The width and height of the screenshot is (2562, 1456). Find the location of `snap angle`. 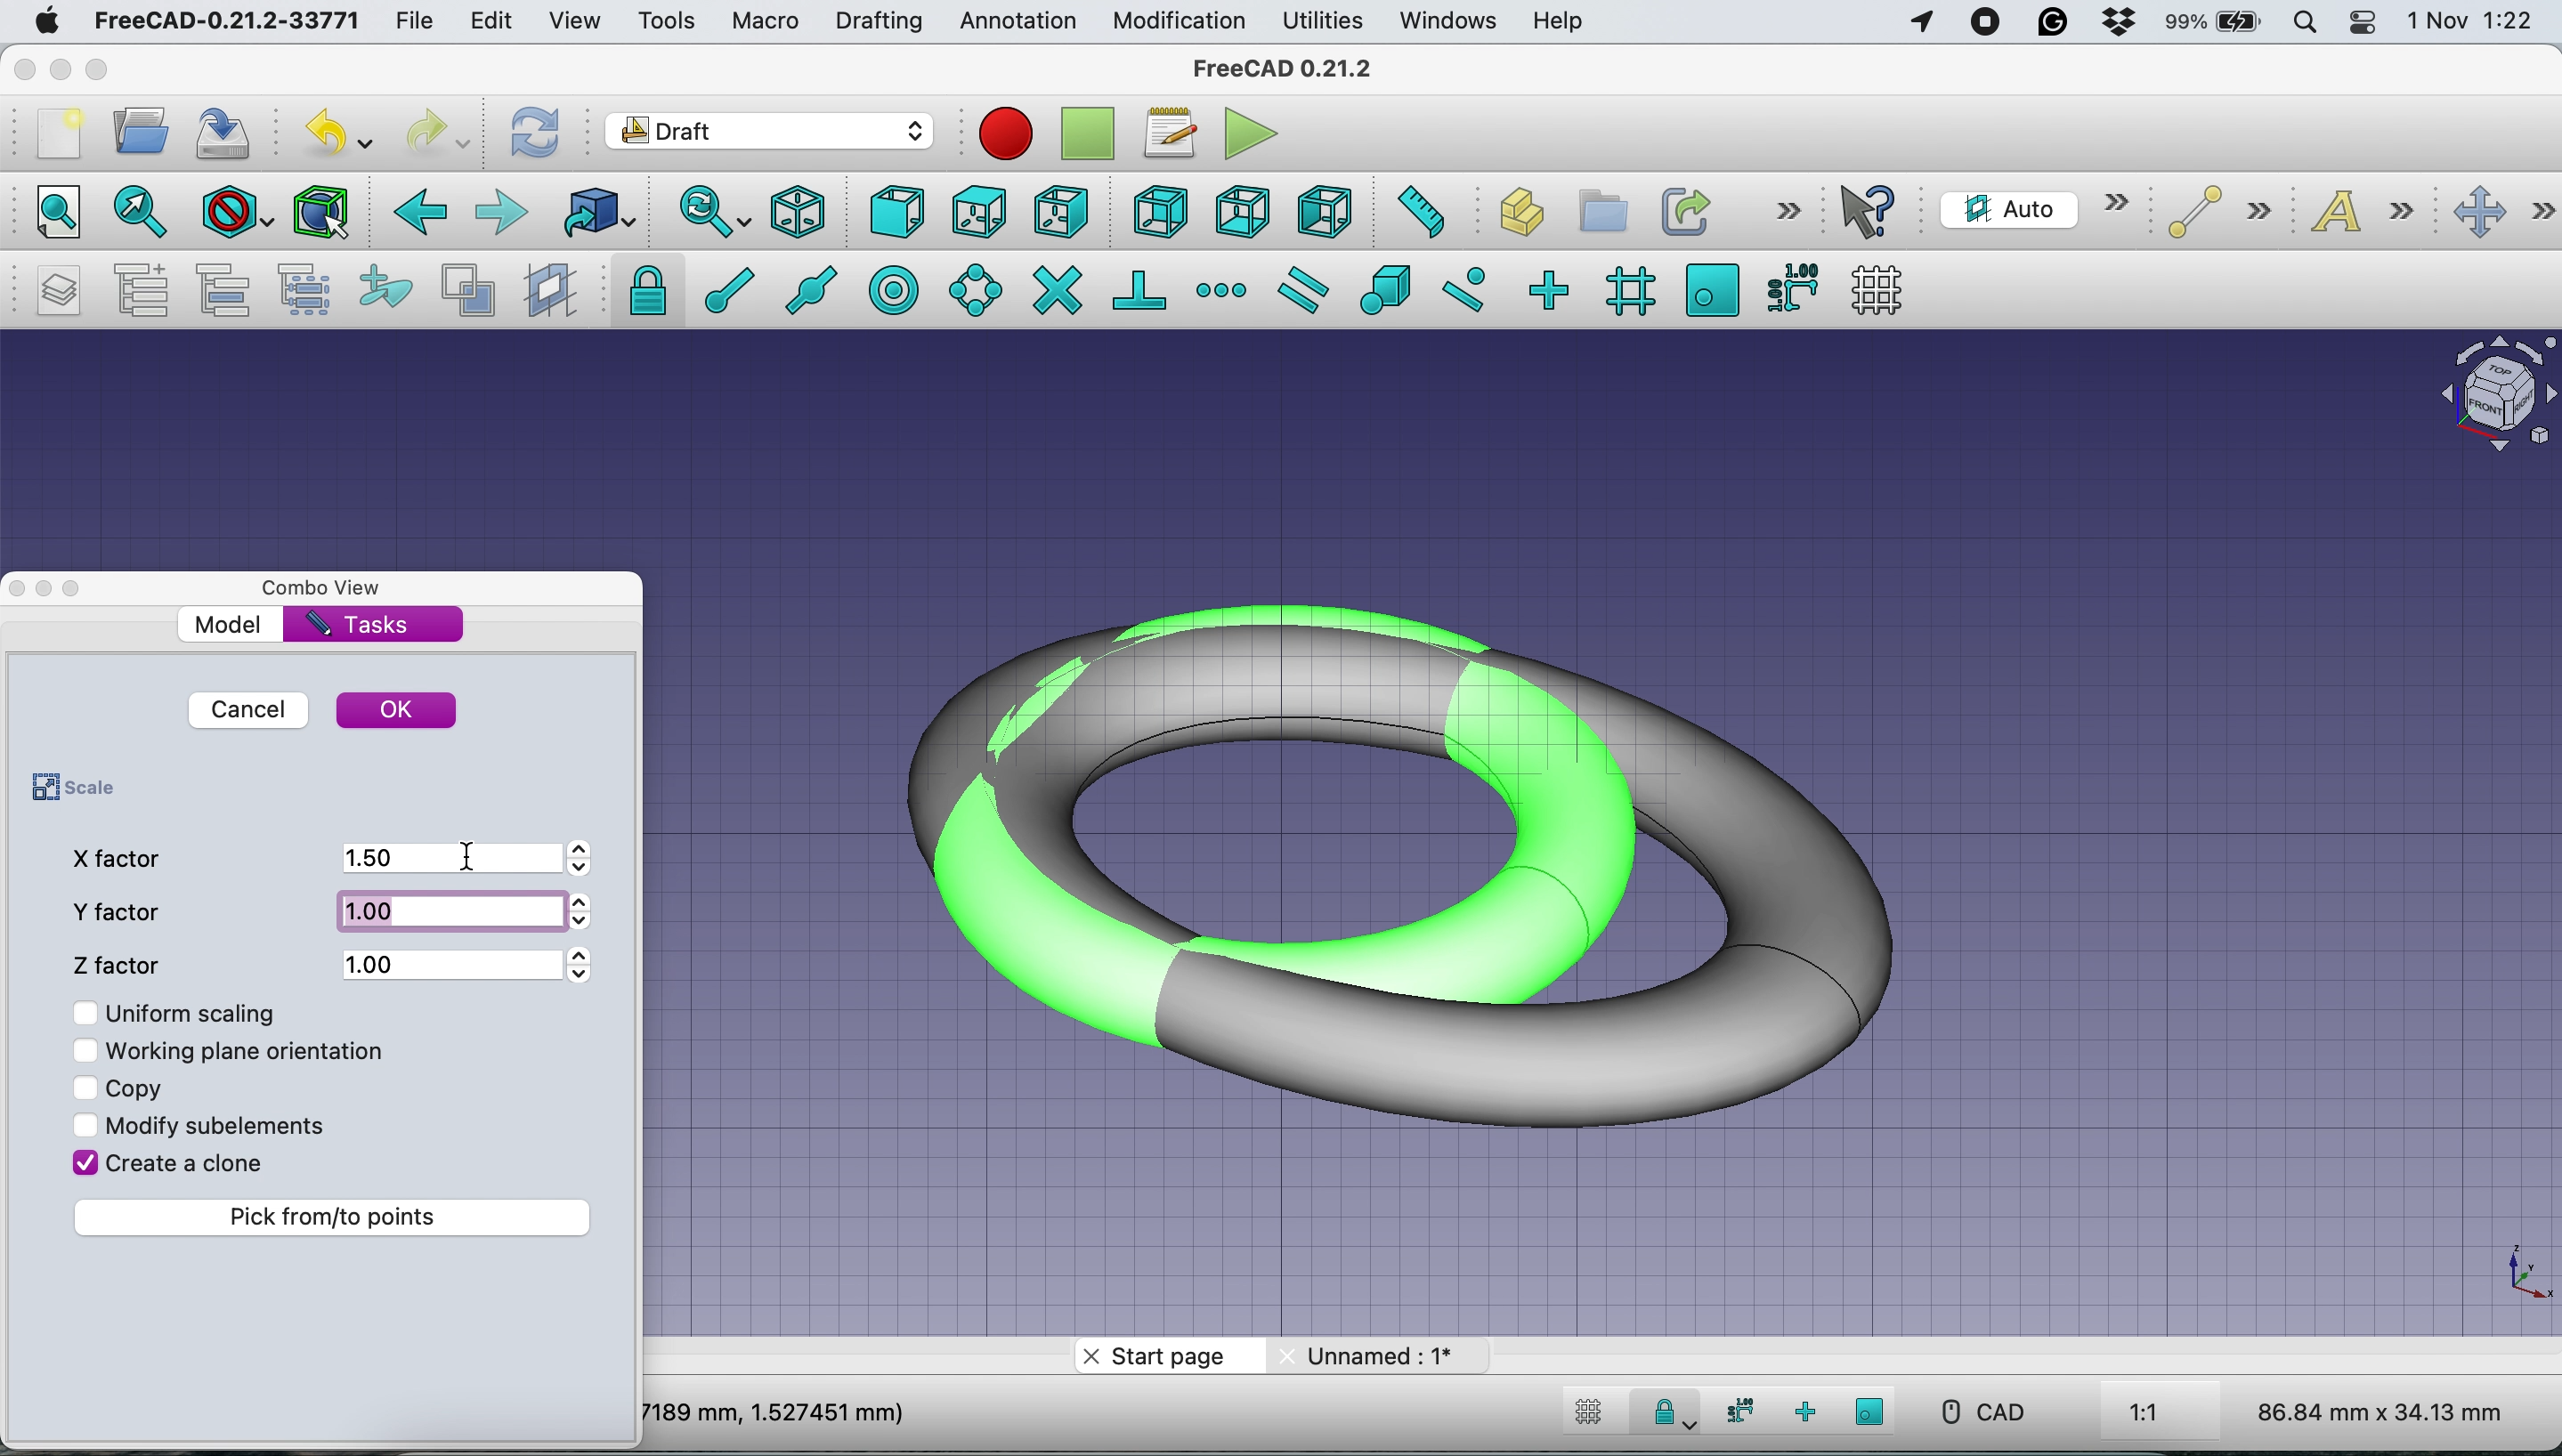

snap angle is located at coordinates (976, 289).